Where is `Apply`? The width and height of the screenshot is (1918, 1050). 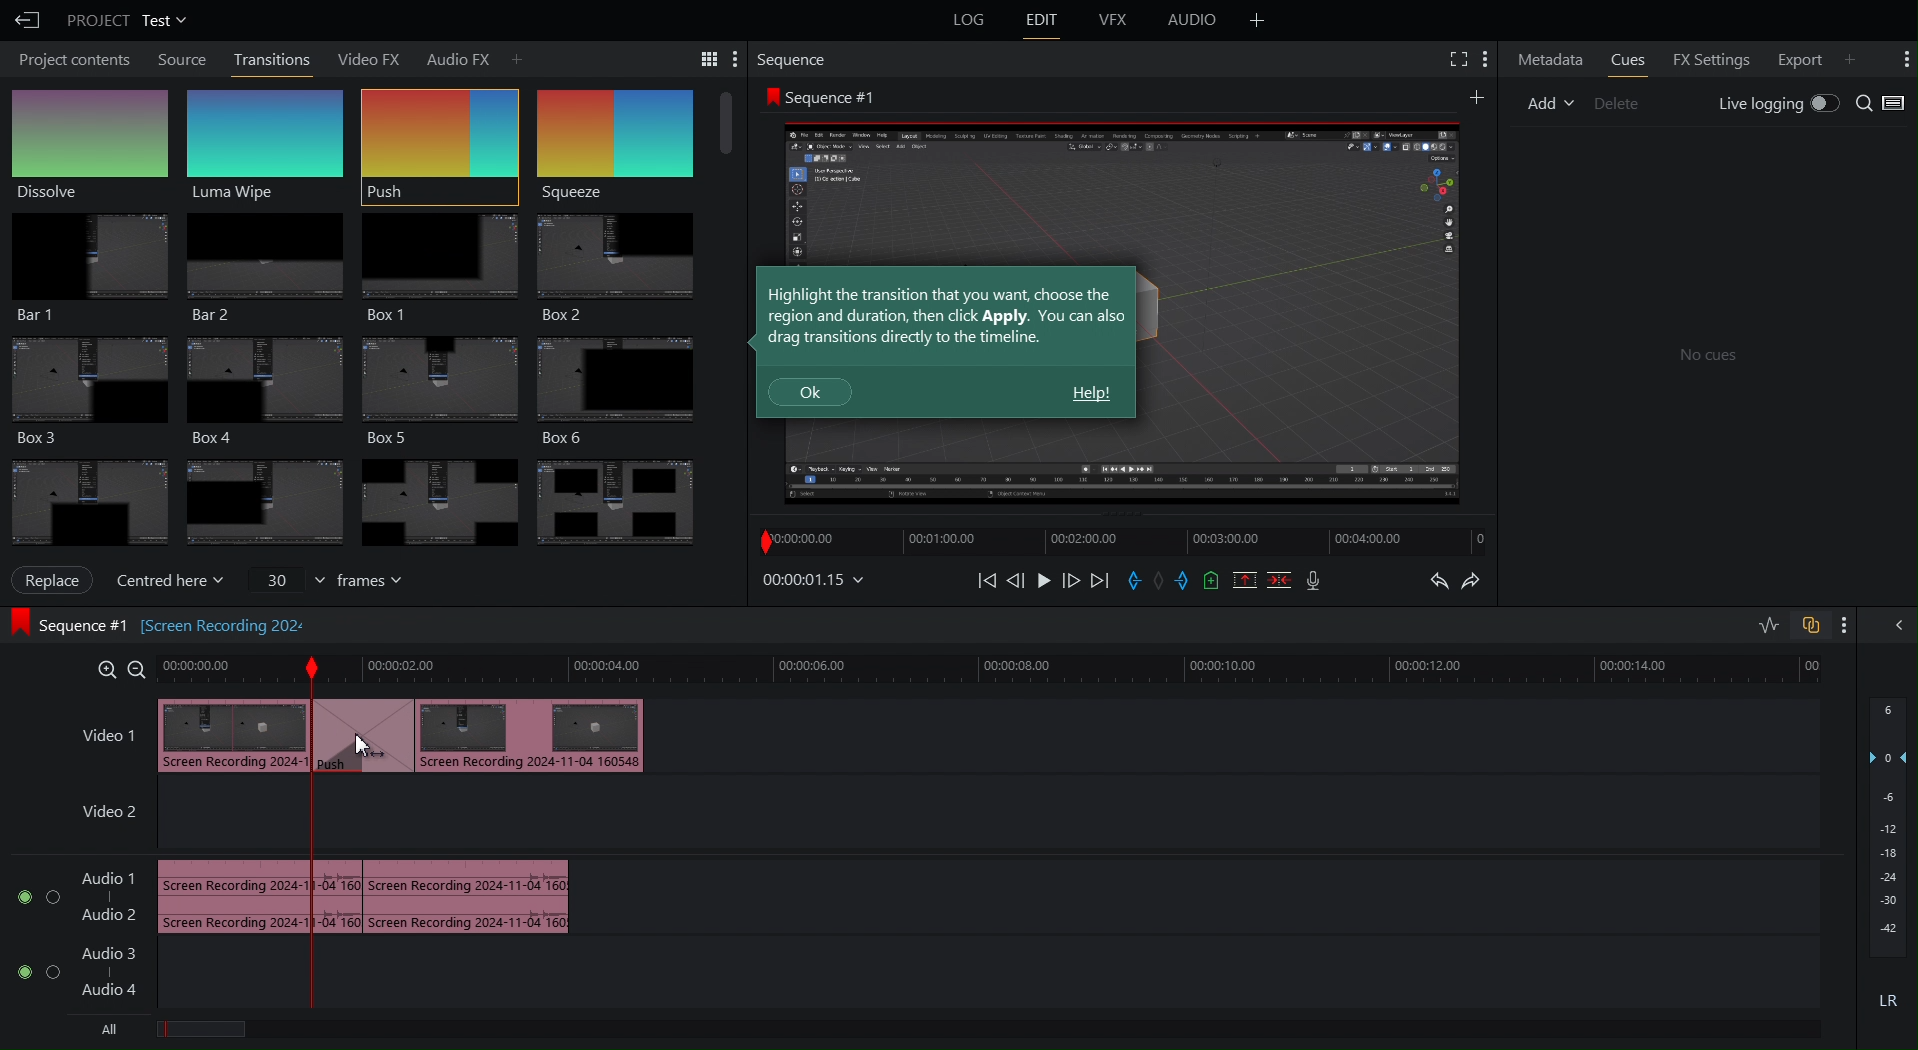
Apply is located at coordinates (54, 579).